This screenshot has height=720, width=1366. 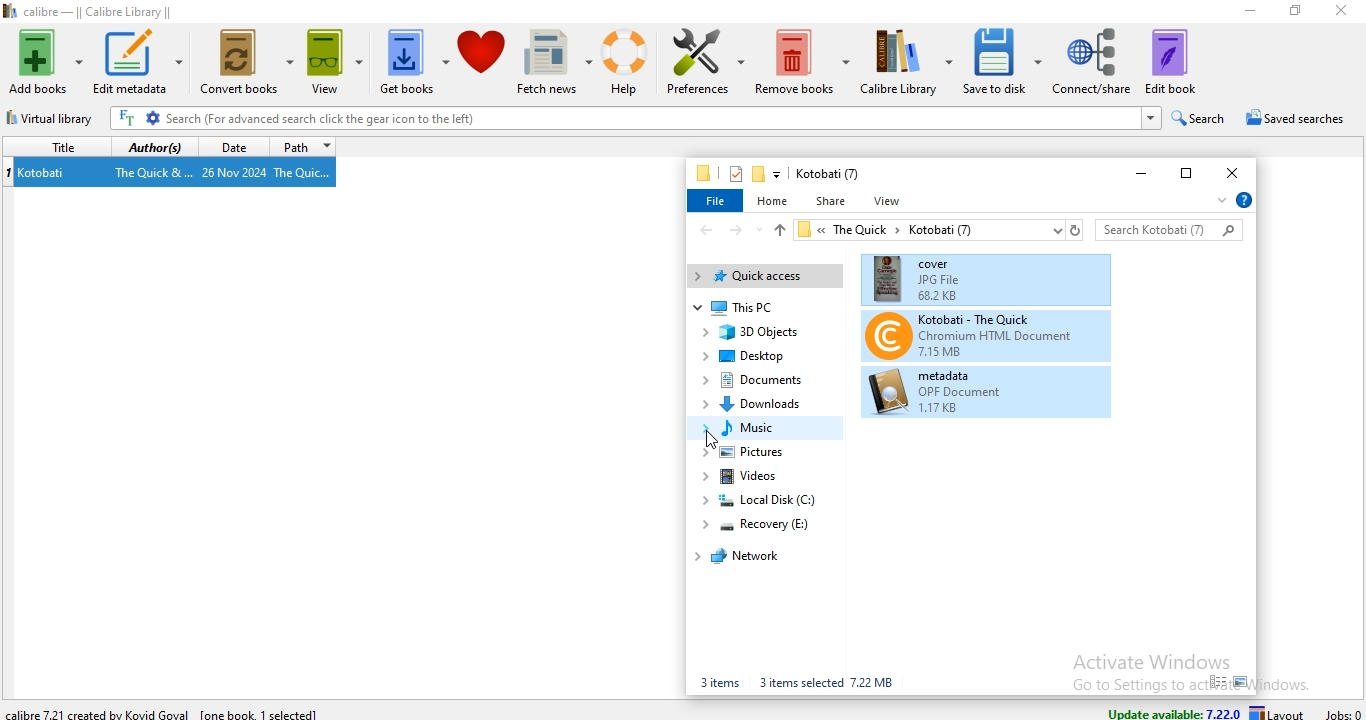 What do you see at coordinates (765, 277) in the screenshot?
I see `quick access` at bounding box center [765, 277].